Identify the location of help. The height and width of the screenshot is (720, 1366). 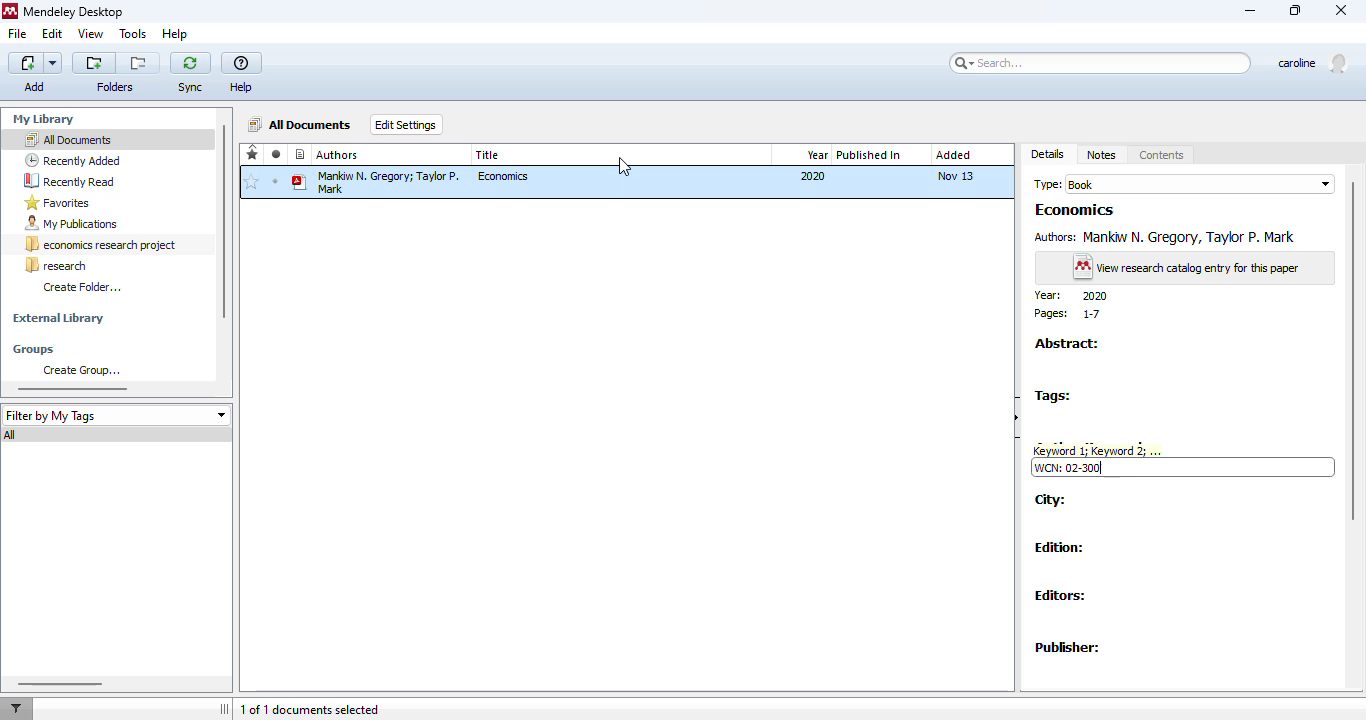
(175, 35).